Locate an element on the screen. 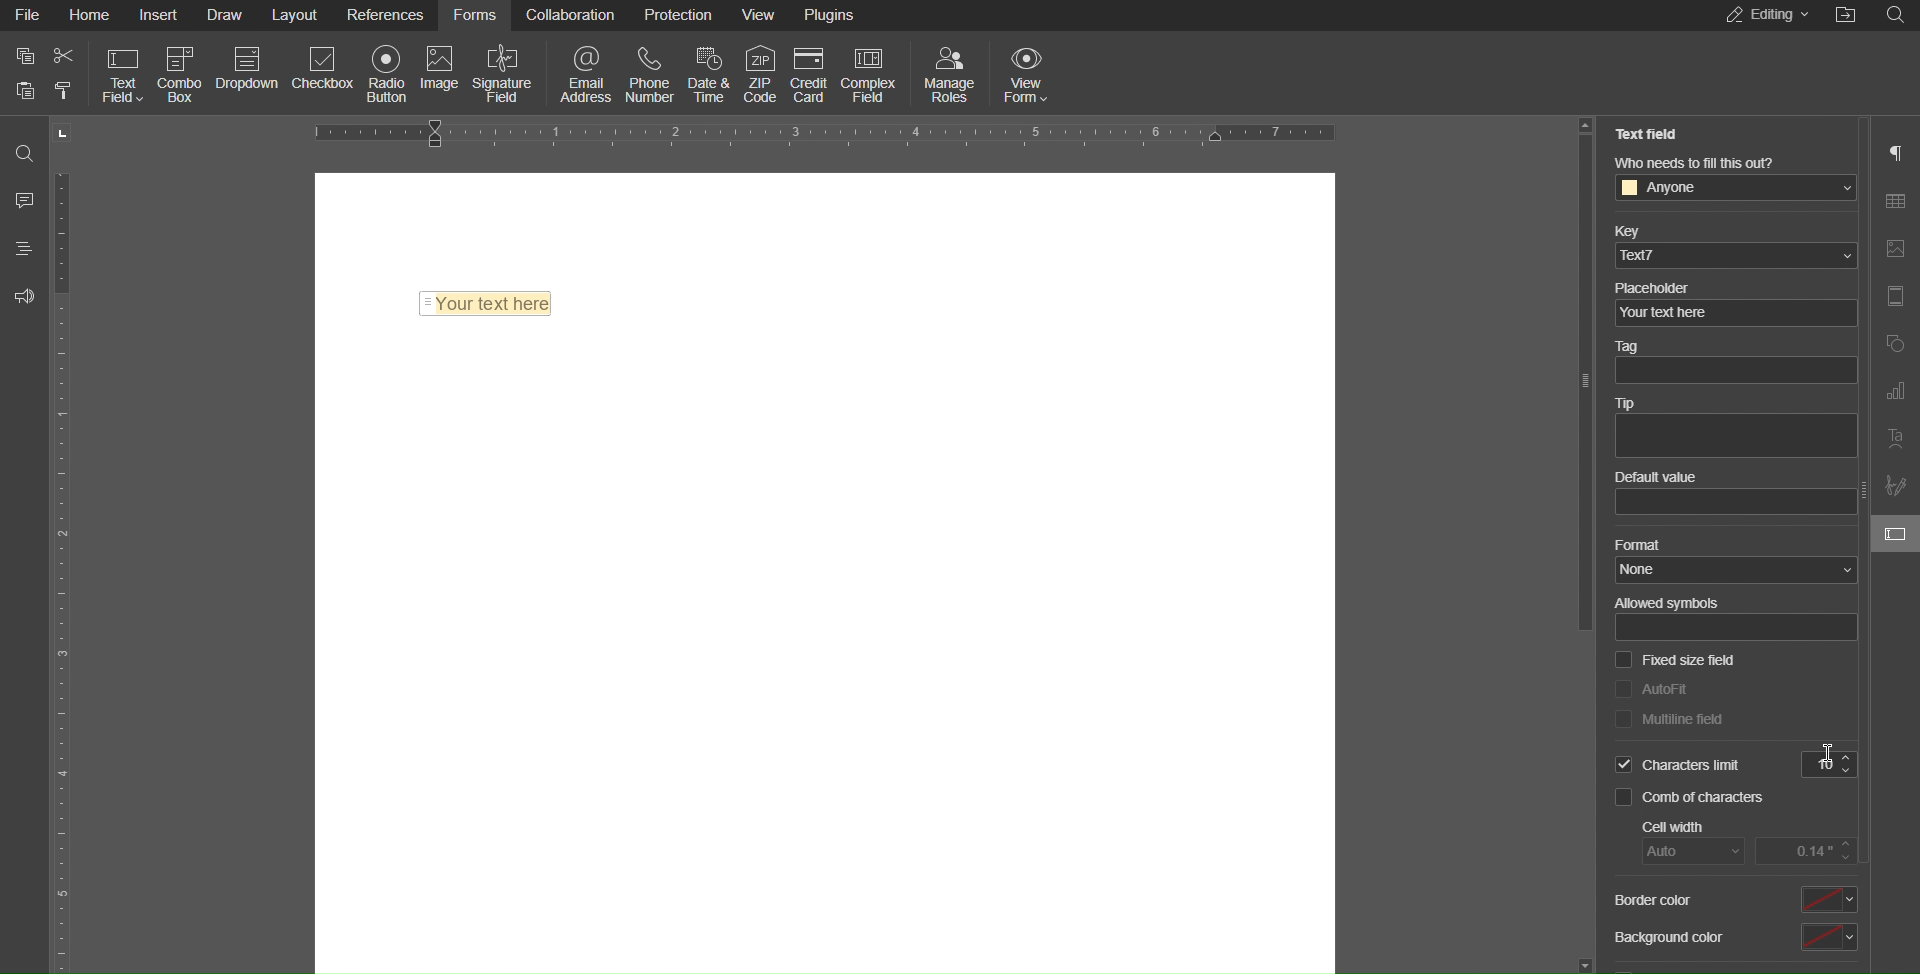 This screenshot has width=1920, height=974. Text Field is located at coordinates (486, 299).